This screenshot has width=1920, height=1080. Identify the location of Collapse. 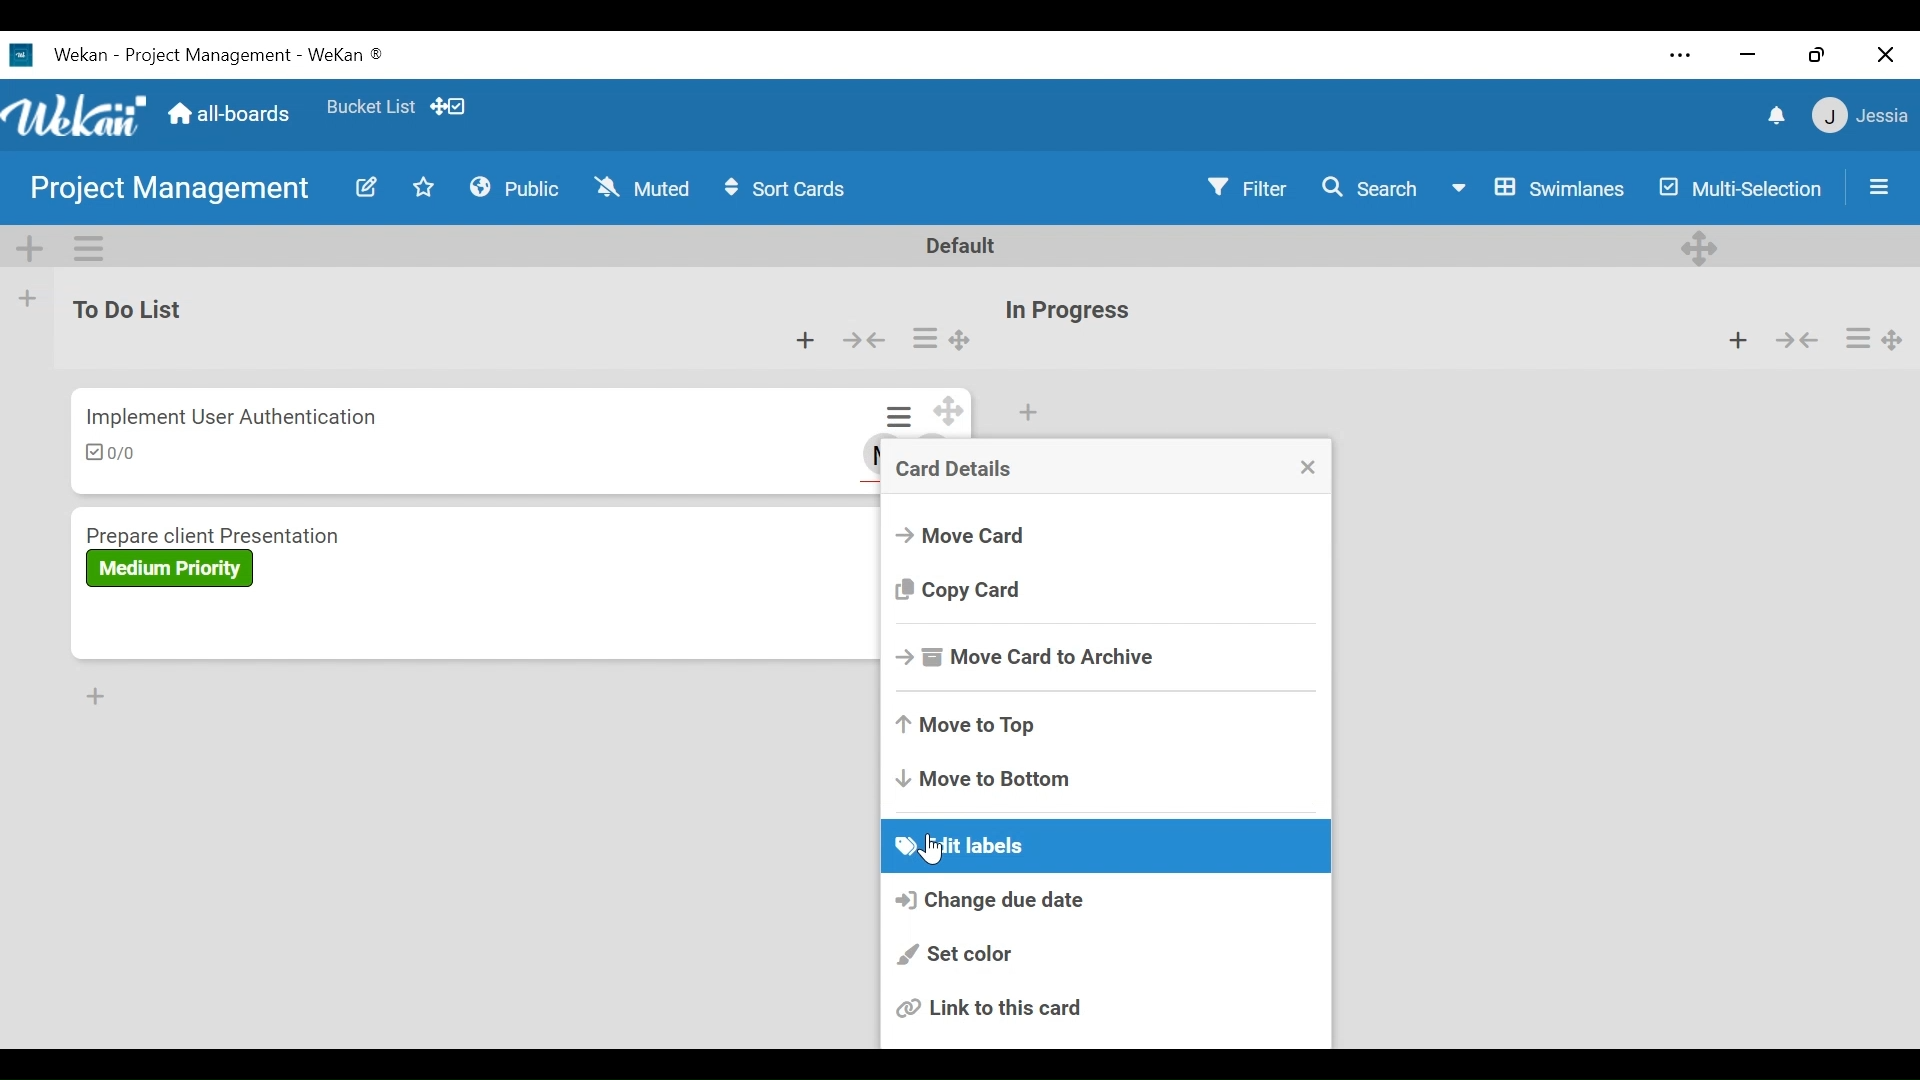
(863, 342).